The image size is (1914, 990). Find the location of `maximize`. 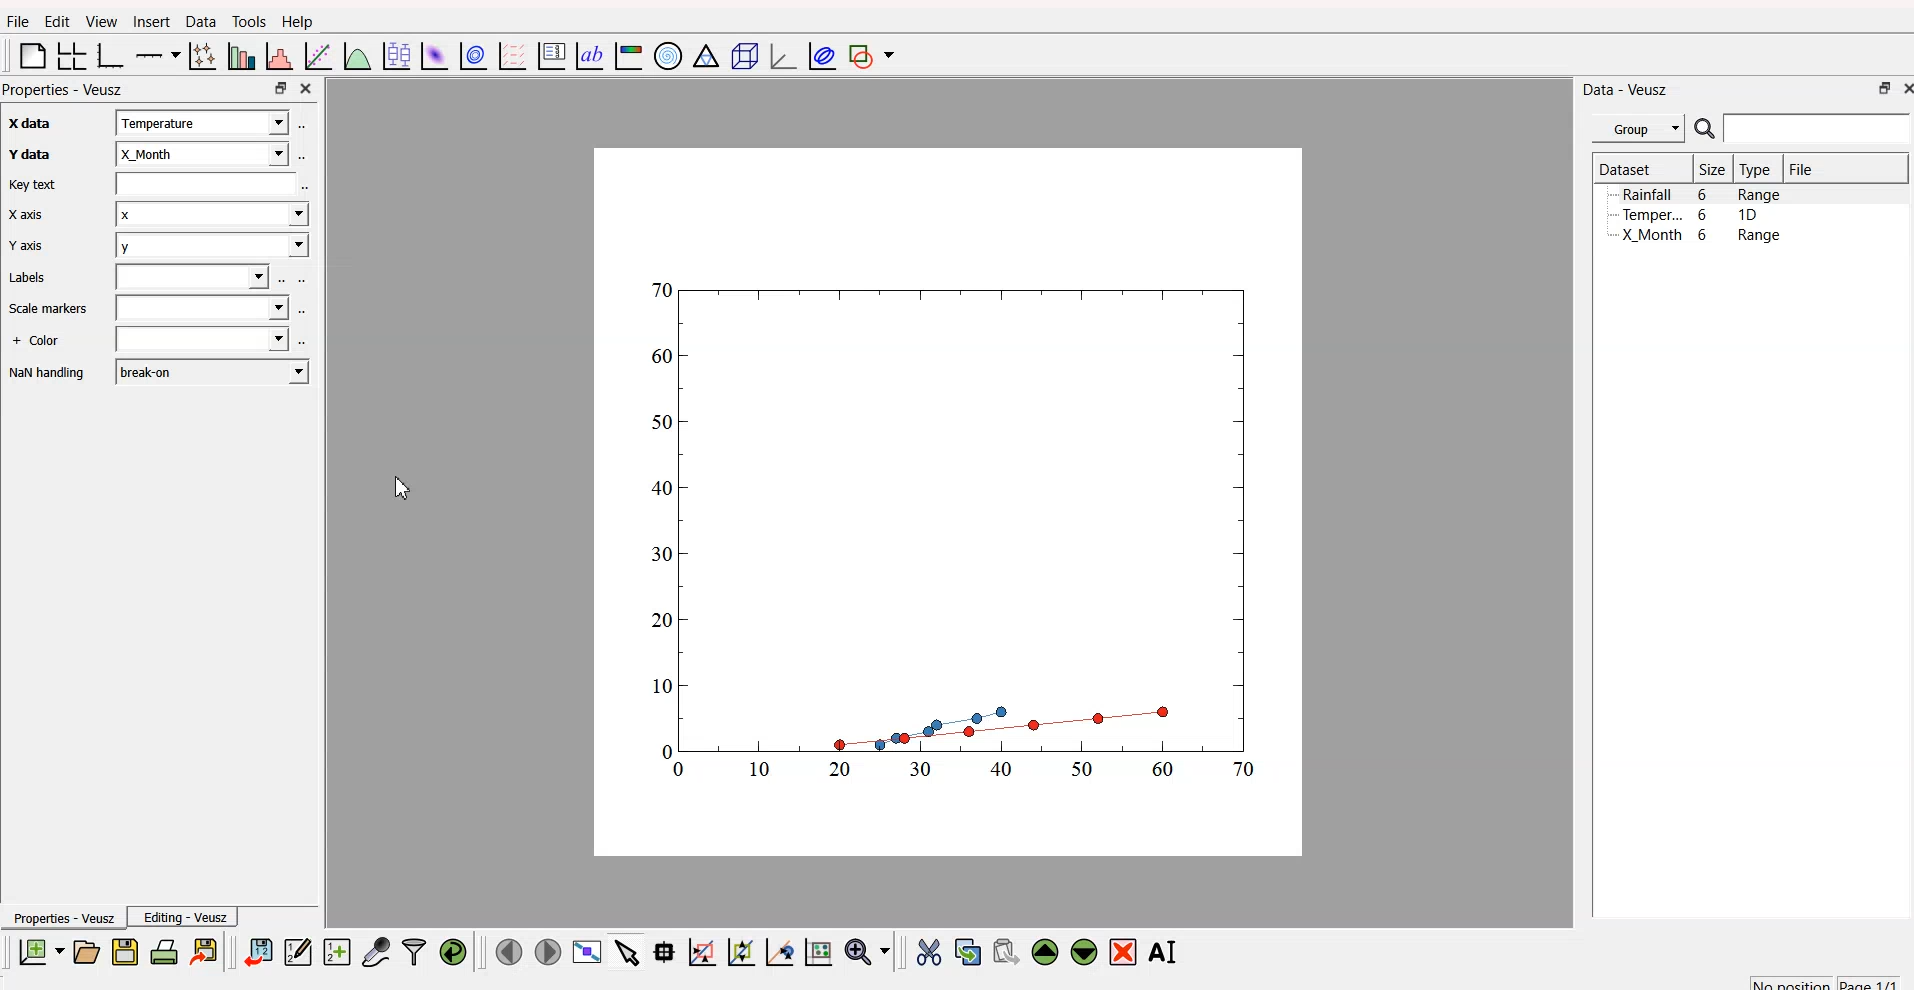

maximize is located at coordinates (279, 89).